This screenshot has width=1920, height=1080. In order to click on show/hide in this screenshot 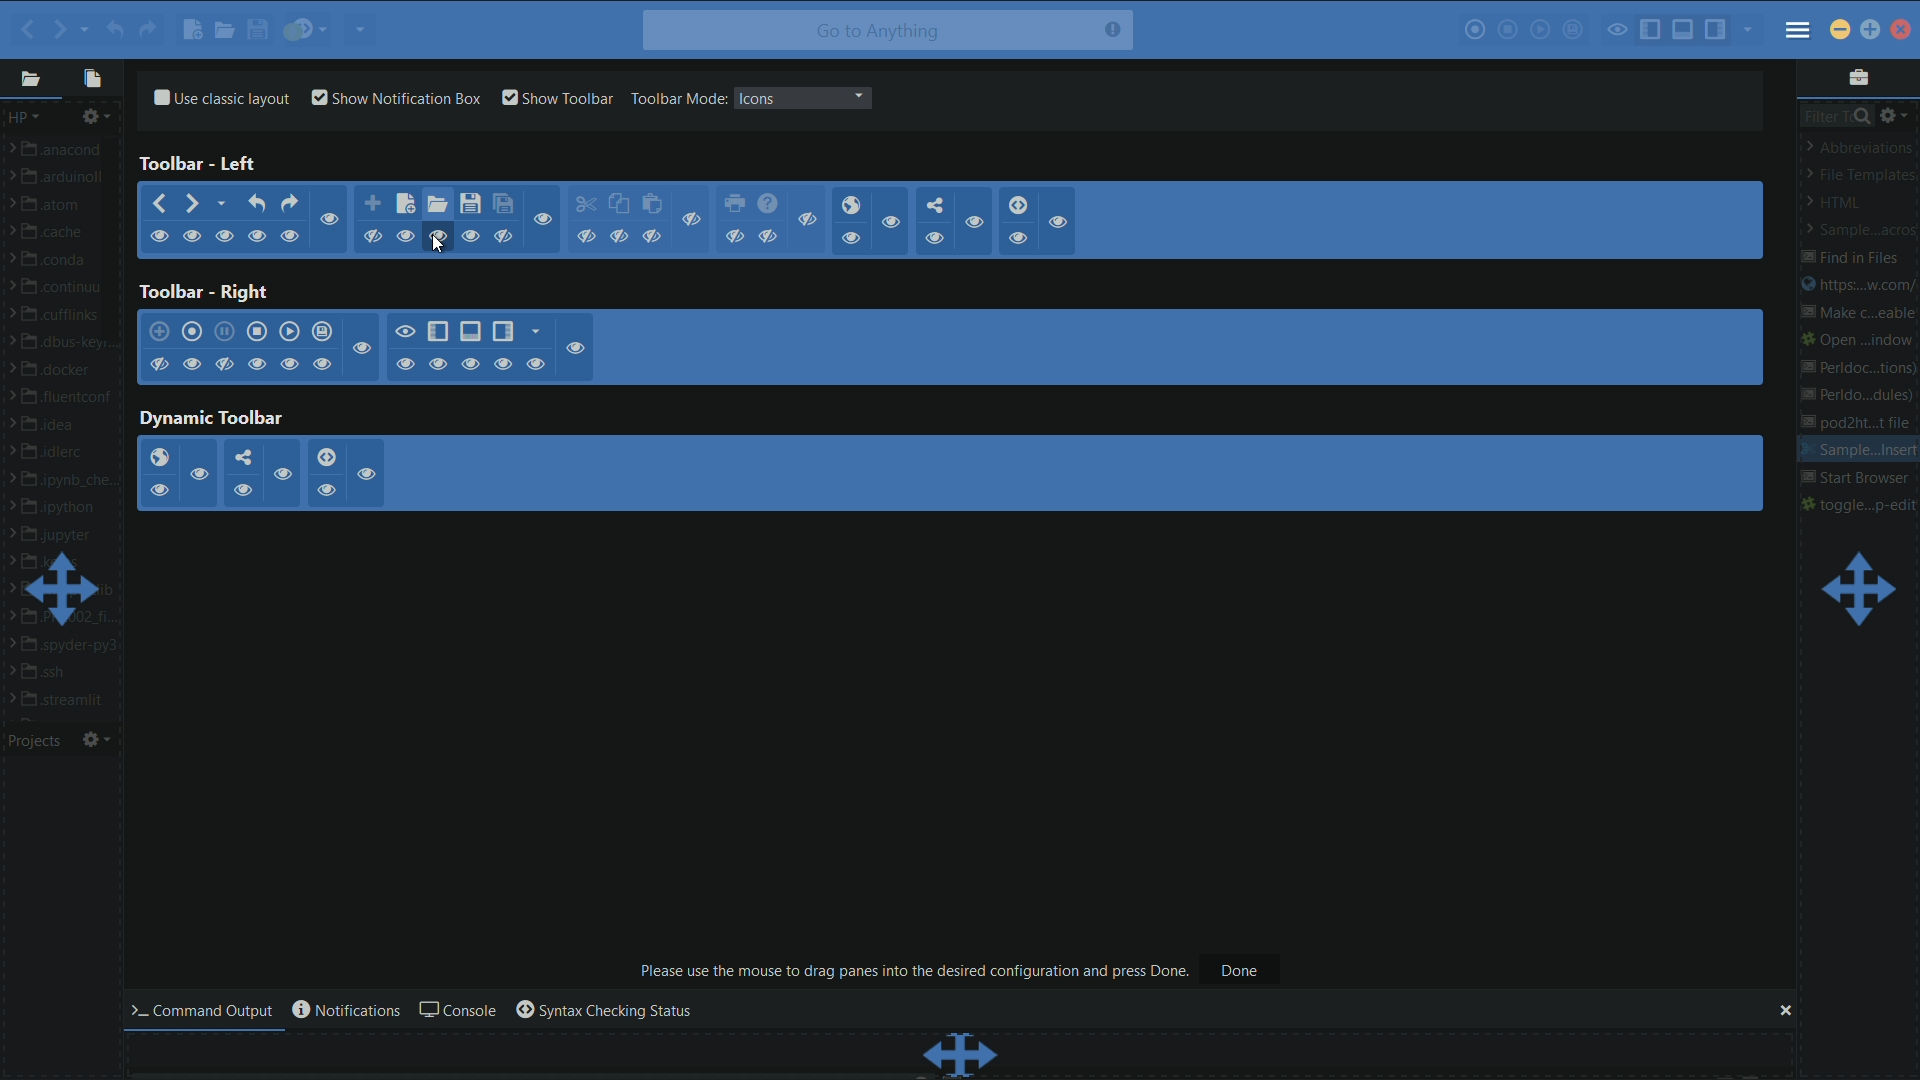, I will do `click(290, 236)`.